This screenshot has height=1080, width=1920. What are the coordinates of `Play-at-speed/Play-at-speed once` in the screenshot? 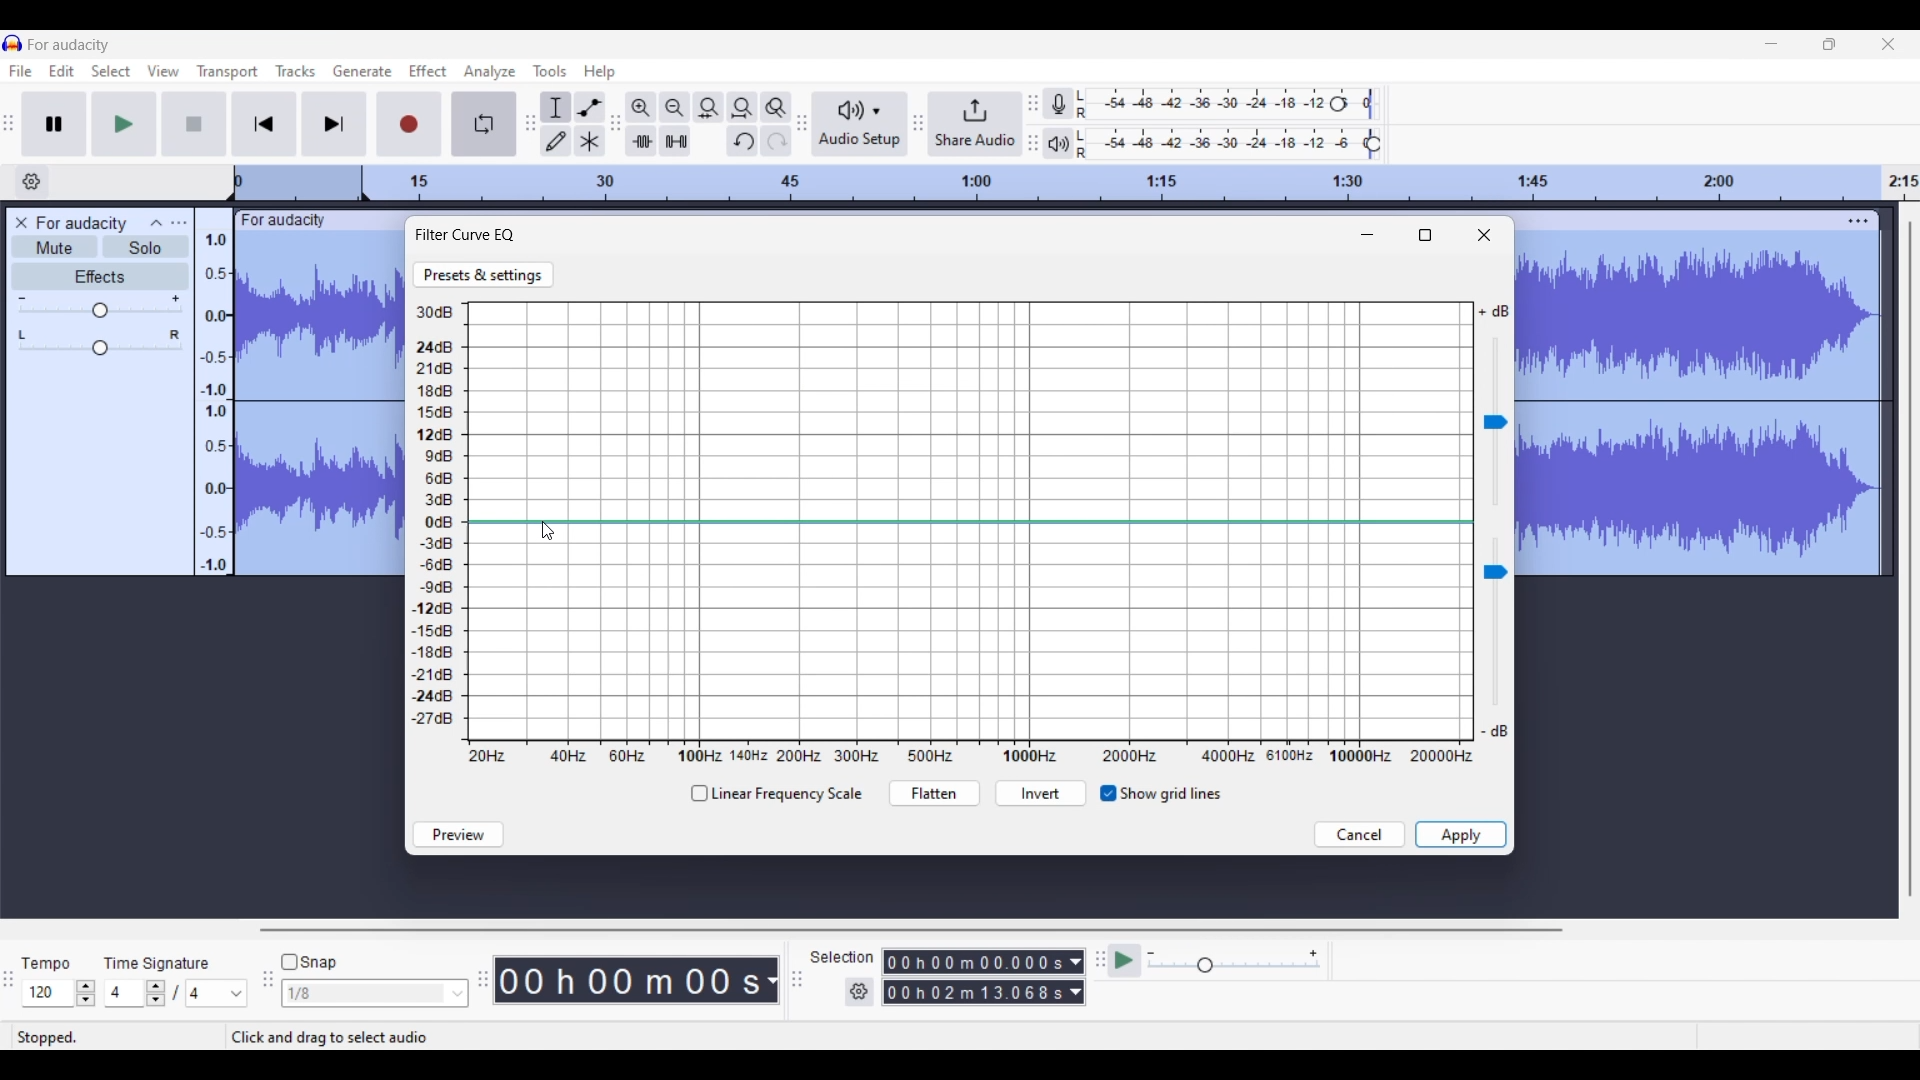 It's located at (1126, 961).